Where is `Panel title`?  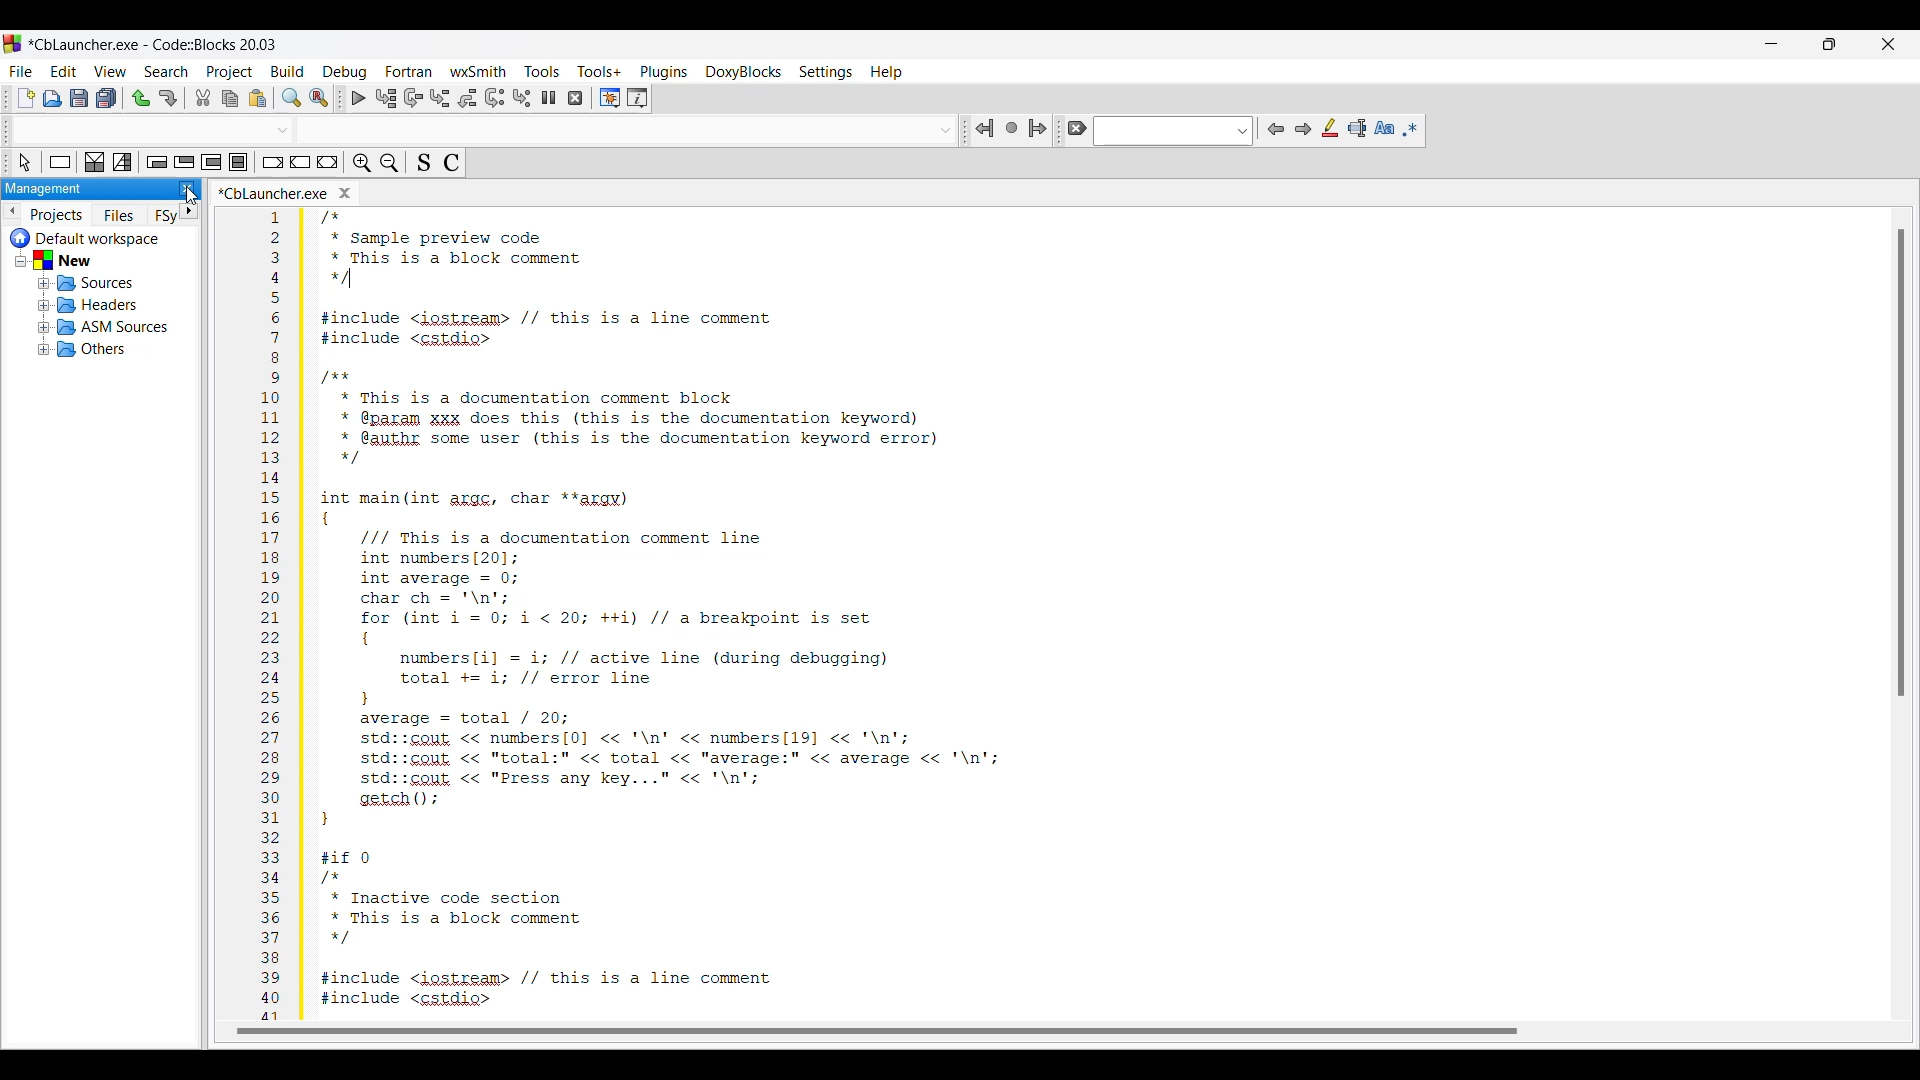
Panel title is located at coordinates (44, 189).